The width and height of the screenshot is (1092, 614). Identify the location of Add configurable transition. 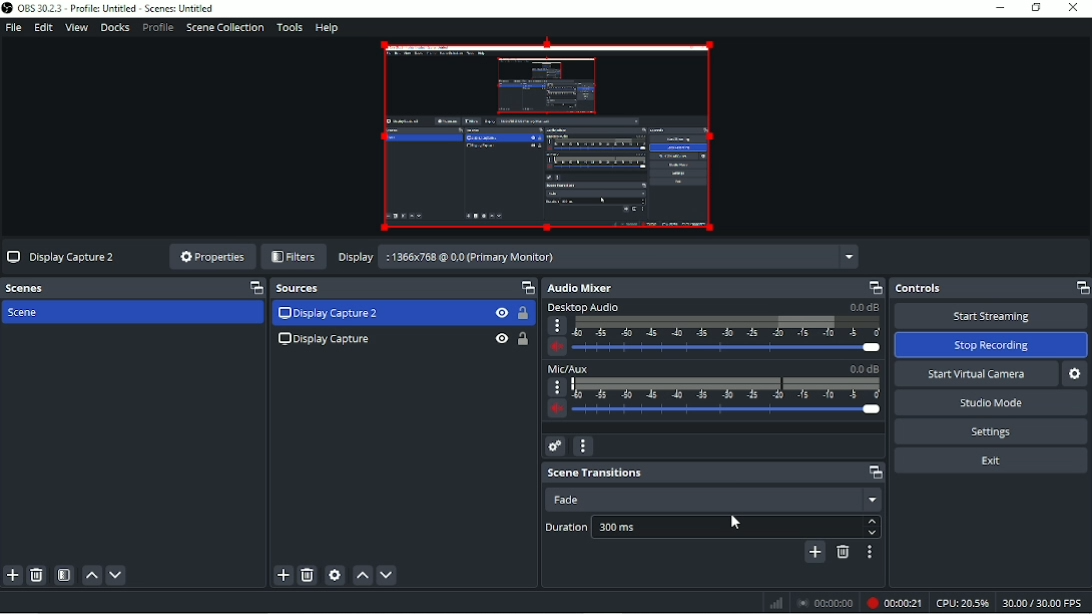
(814, 553).